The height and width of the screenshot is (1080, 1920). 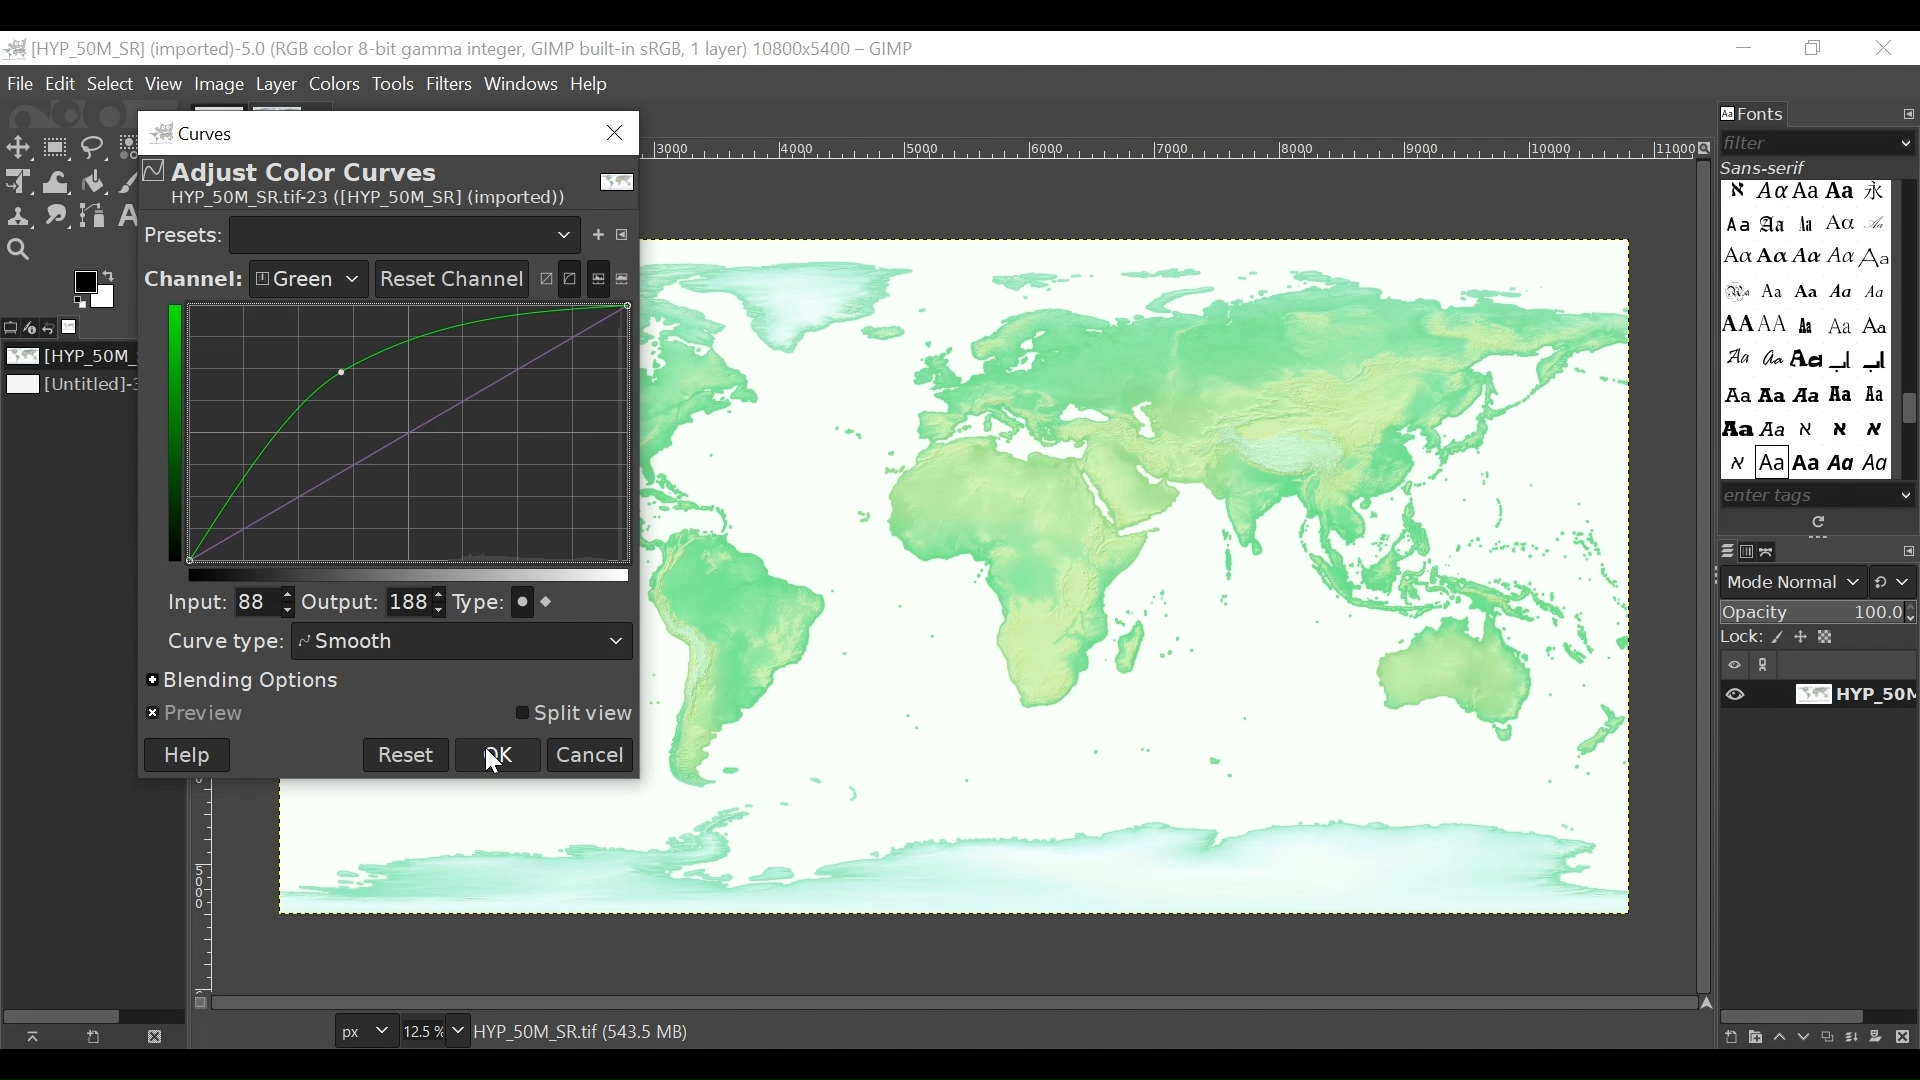 What do you see at coordinates (1819, 614) in the screenshot?
I see `Opacity` at bounding box center [1819, 614].